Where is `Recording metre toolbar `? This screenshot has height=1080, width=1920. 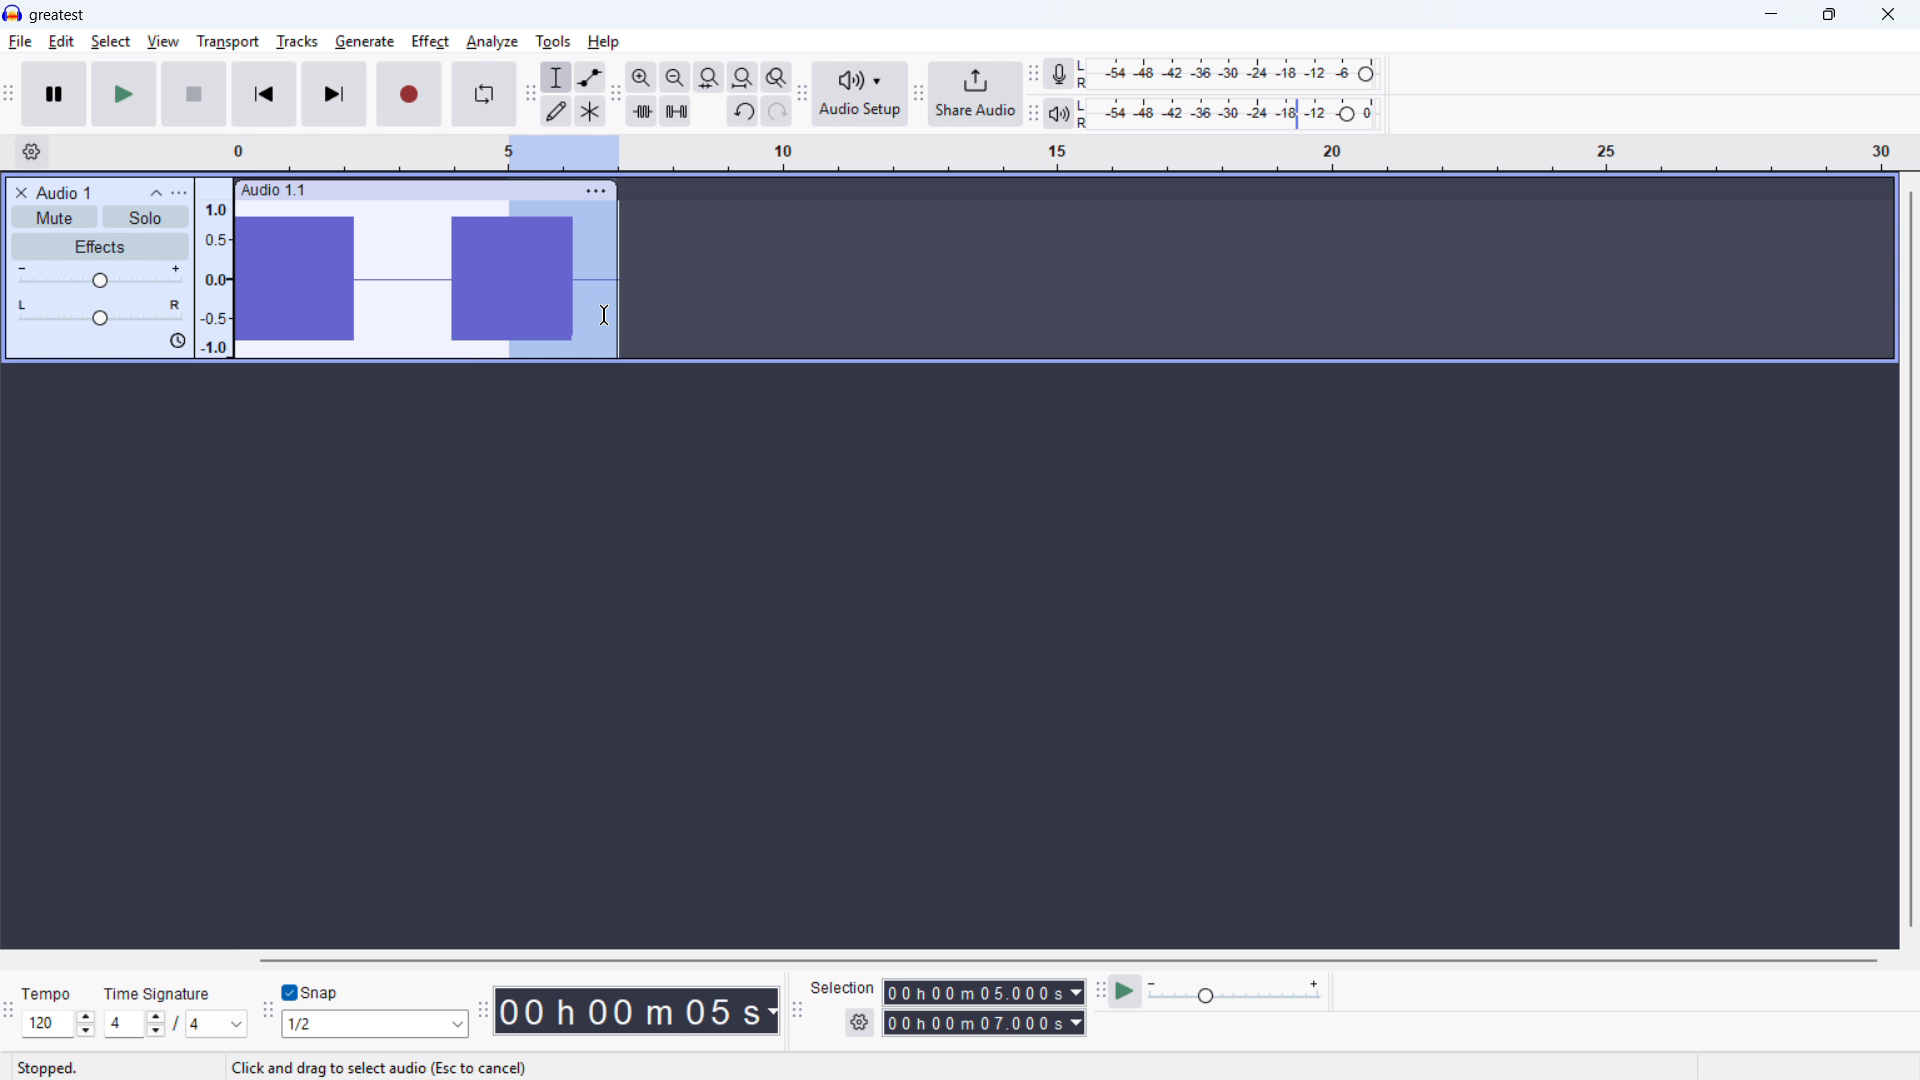
Recording metre toolbar  is located at coordinates (1033, 75).